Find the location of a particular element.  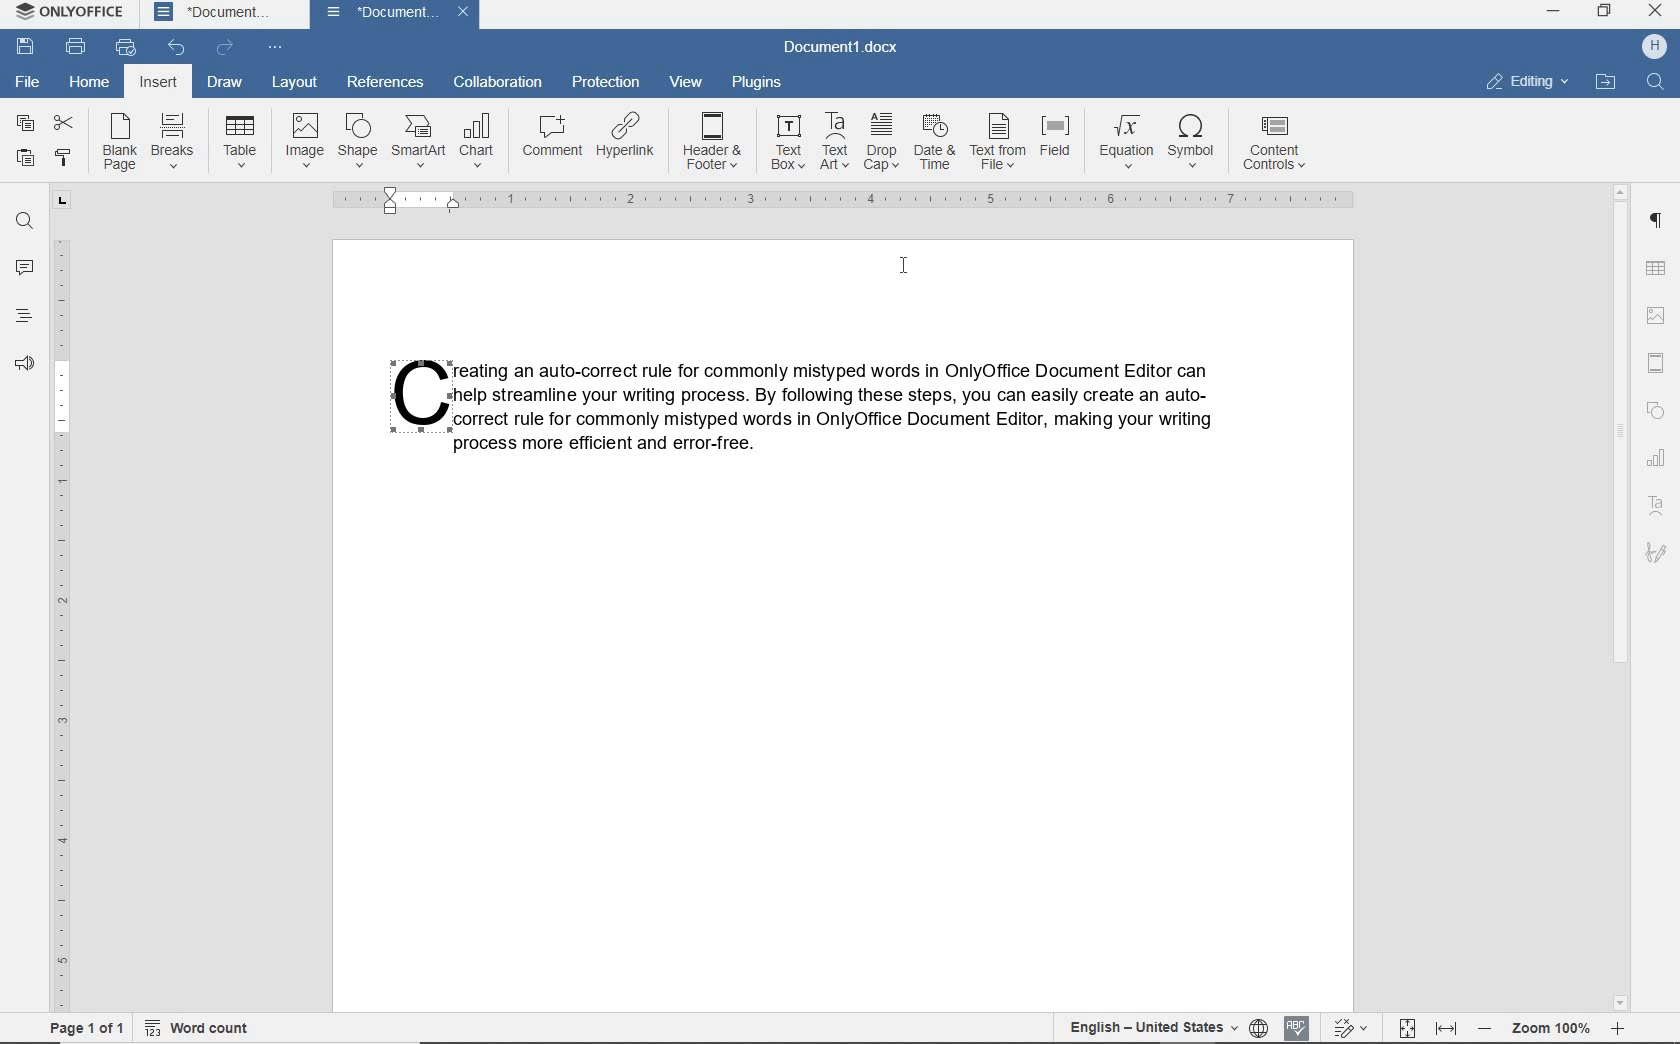

copy is located at coordinates (24, 125).